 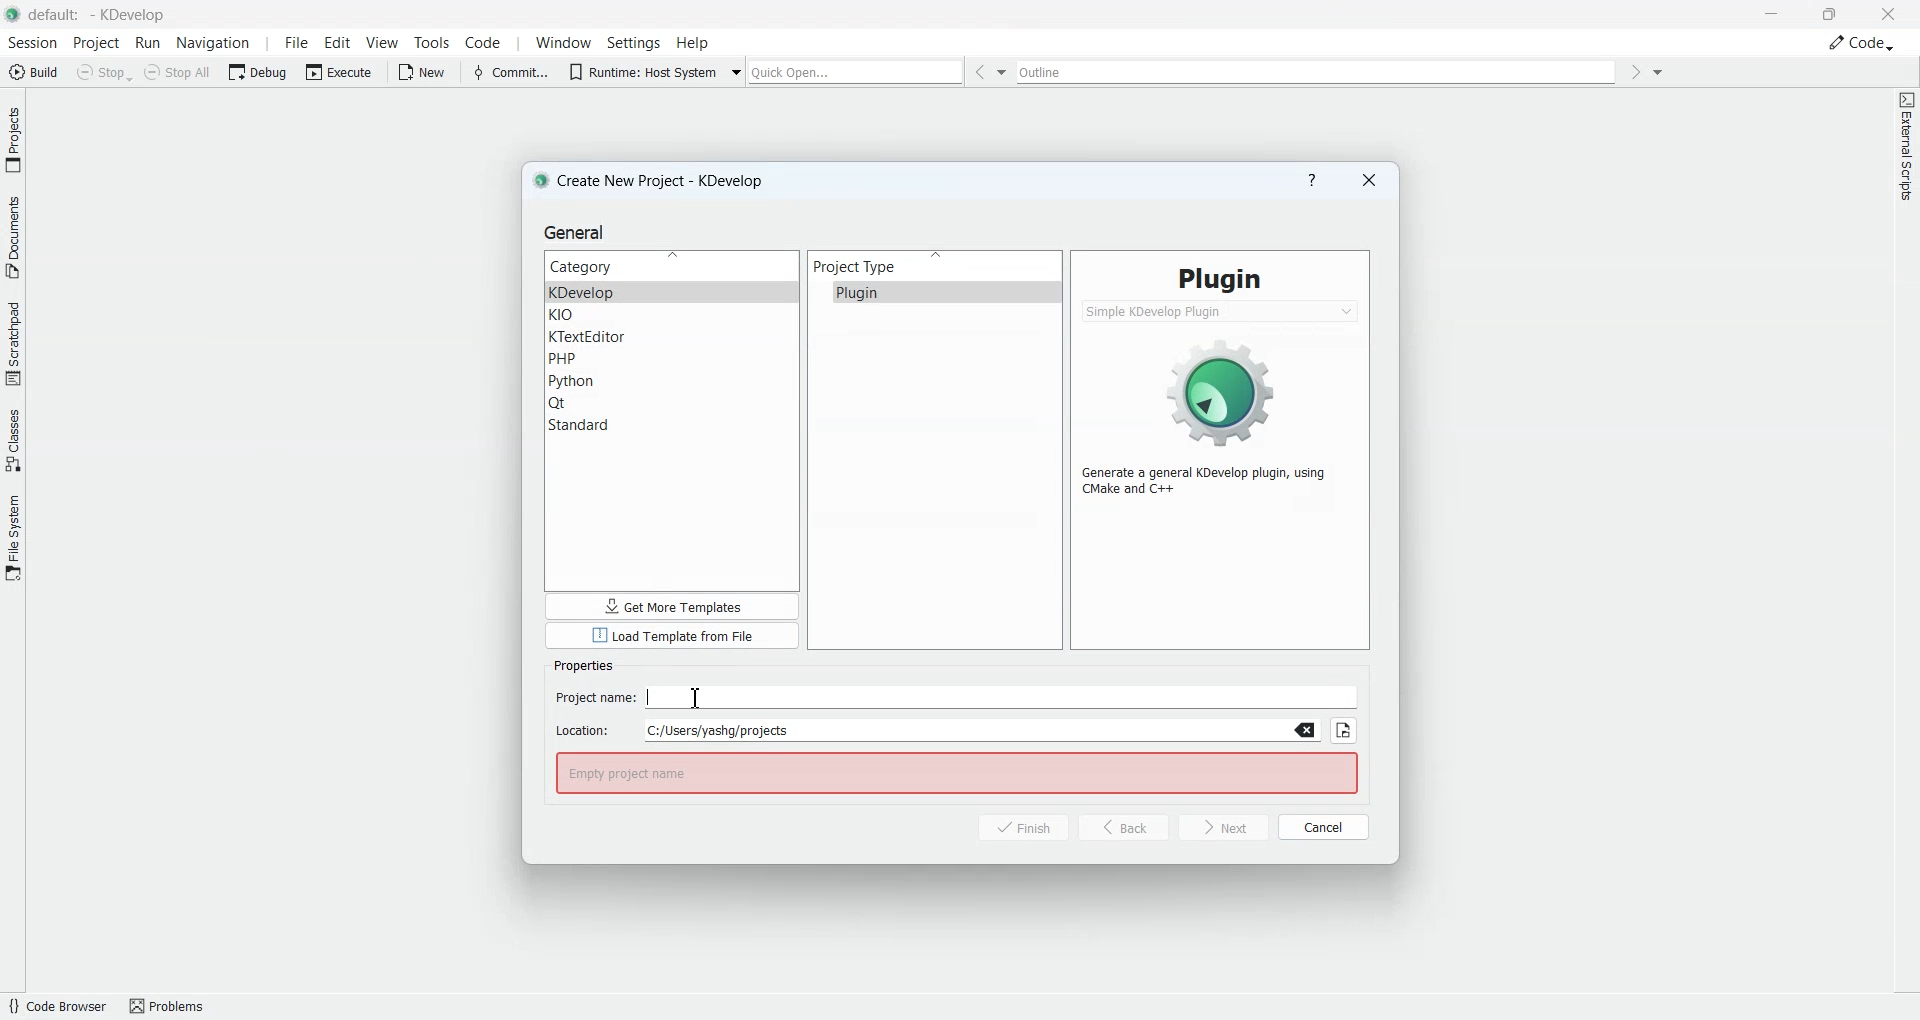 I want to click on Minimize, so click(x=1774, y=14).